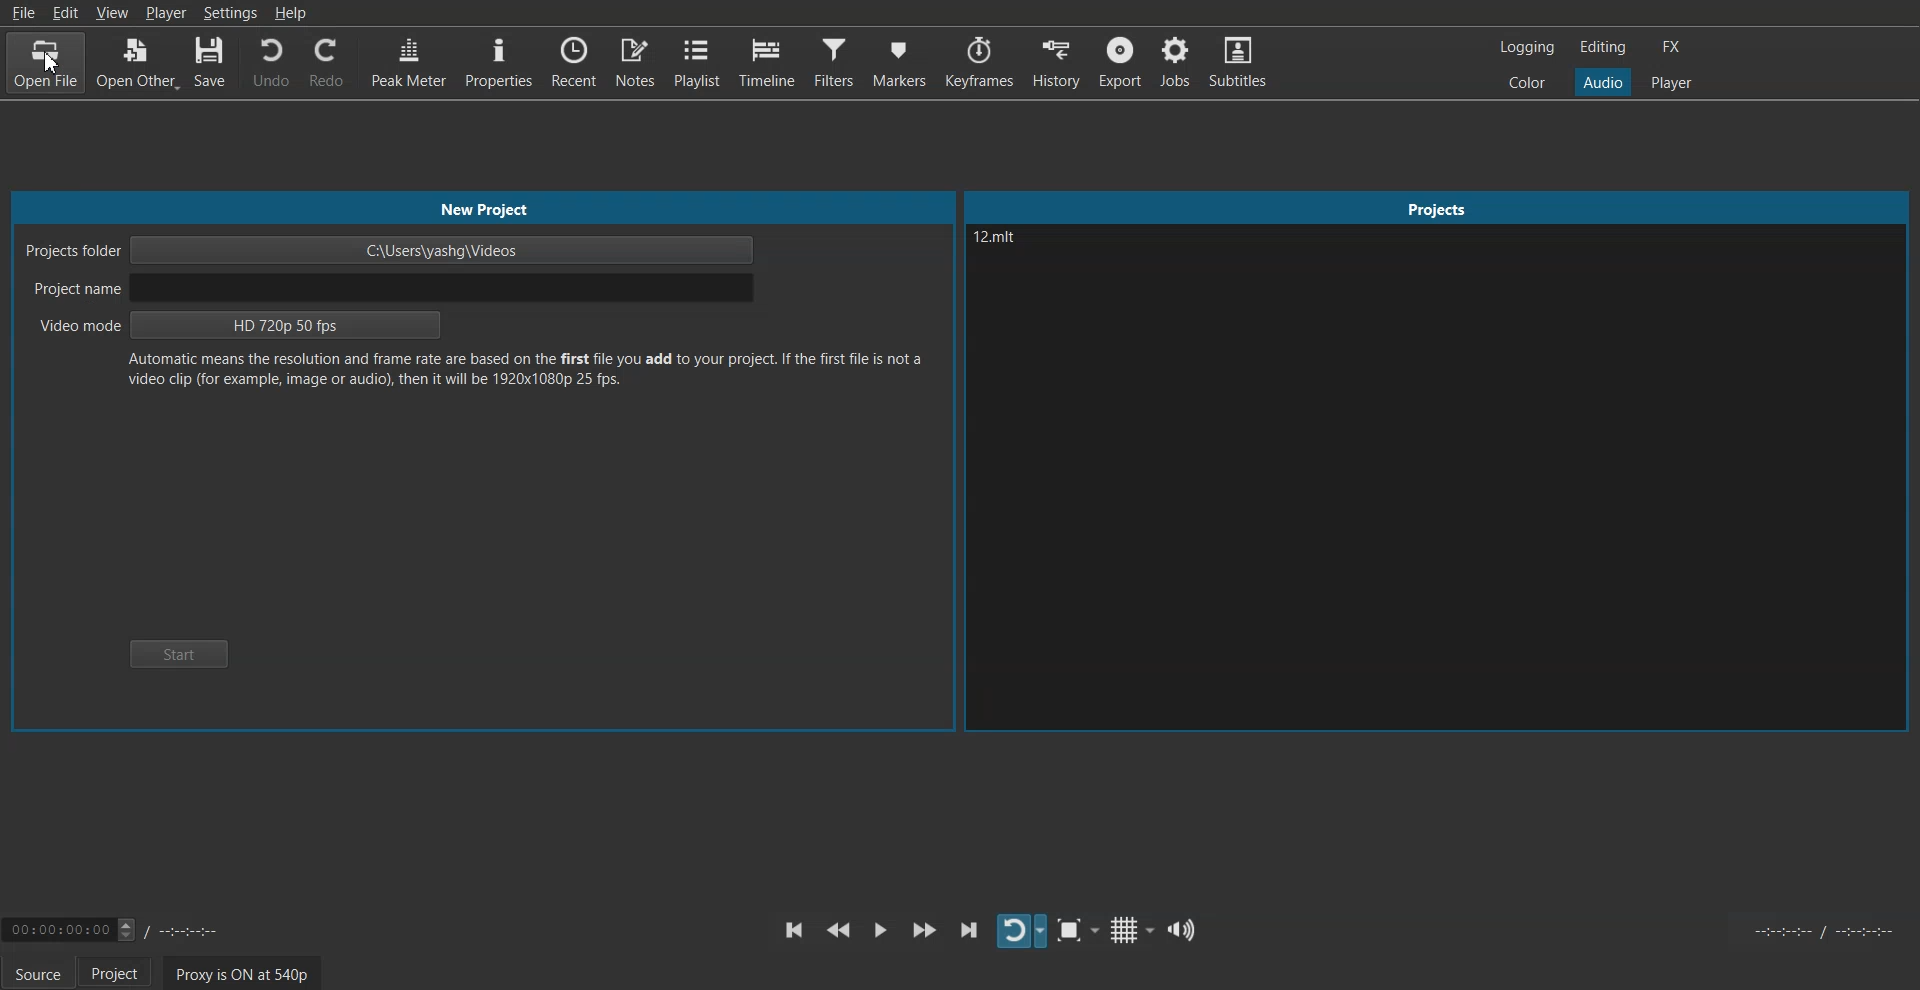 This screenshot has height=990, width=1920. Describe the element at coordinates (1526, 46) in the screenshot. I see `Logging` at that location.